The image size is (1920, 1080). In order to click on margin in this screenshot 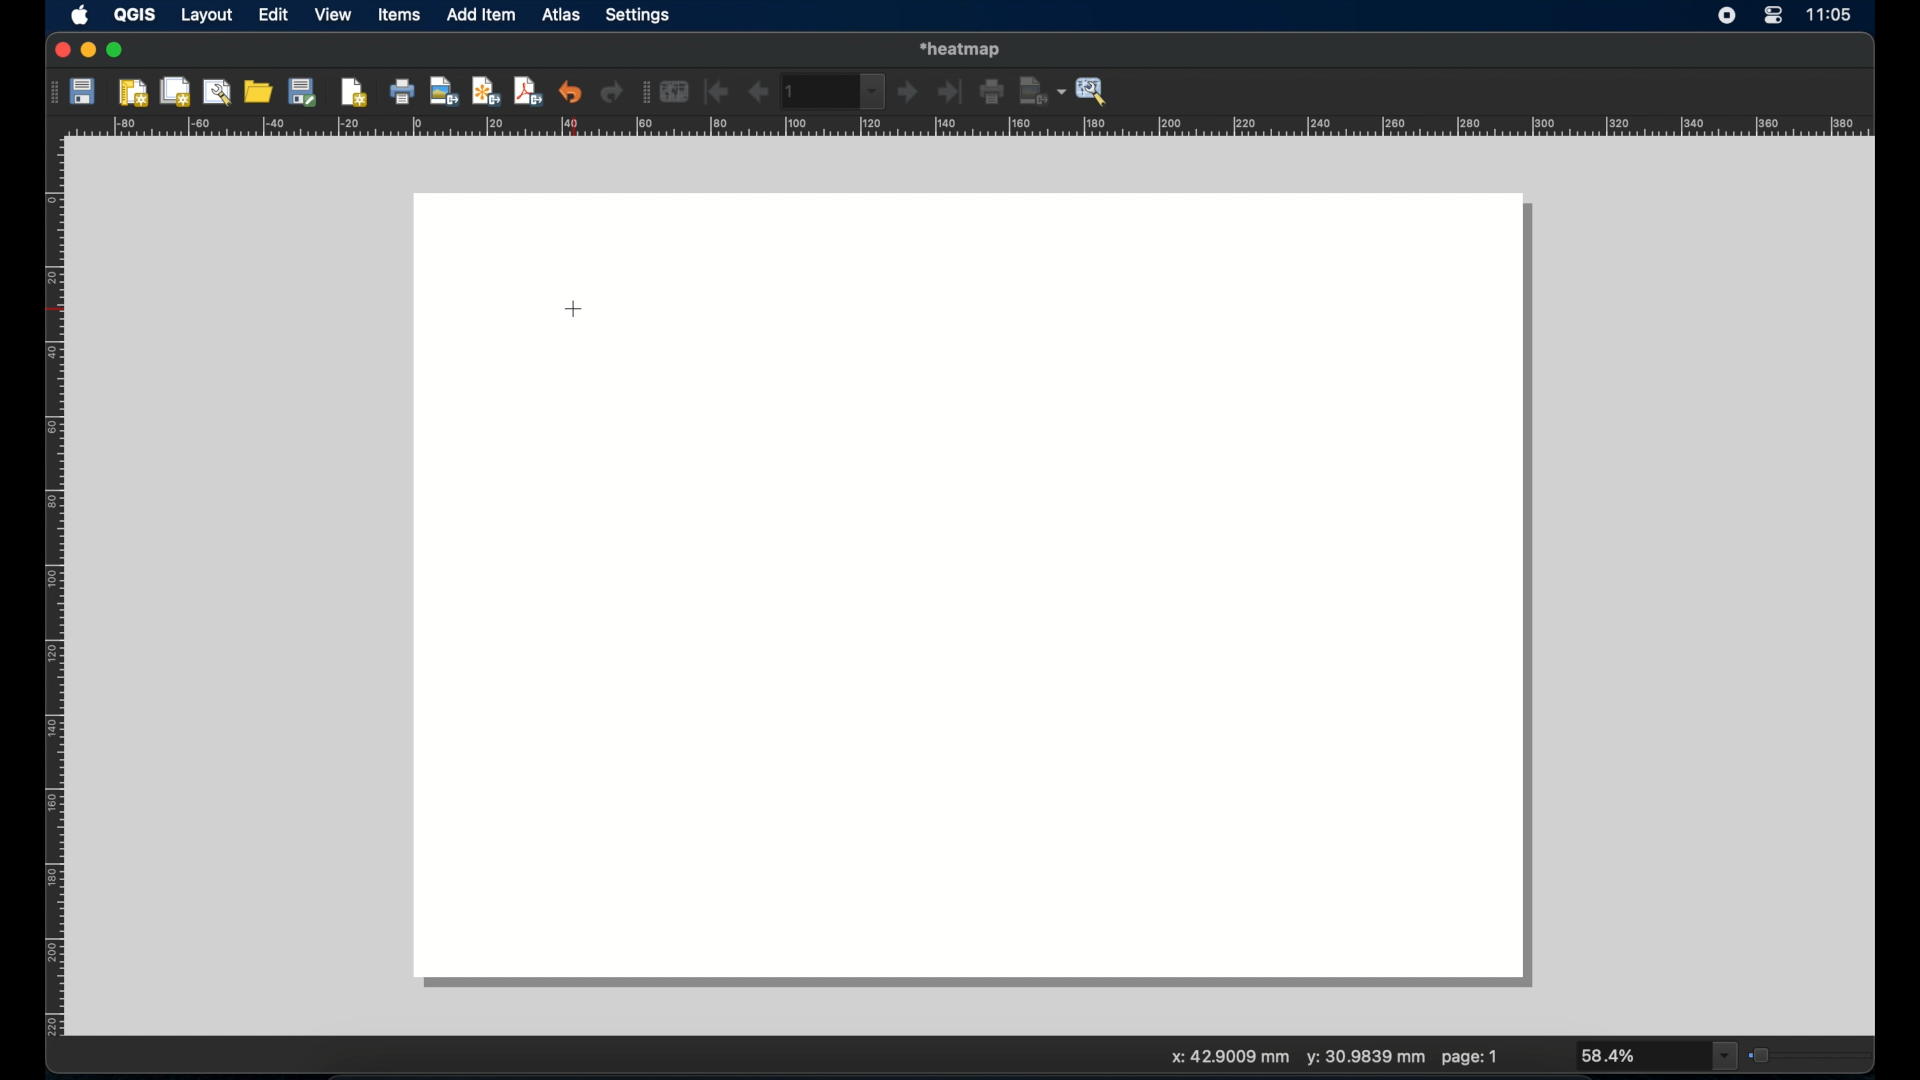, I will do `click(47, 591)`.